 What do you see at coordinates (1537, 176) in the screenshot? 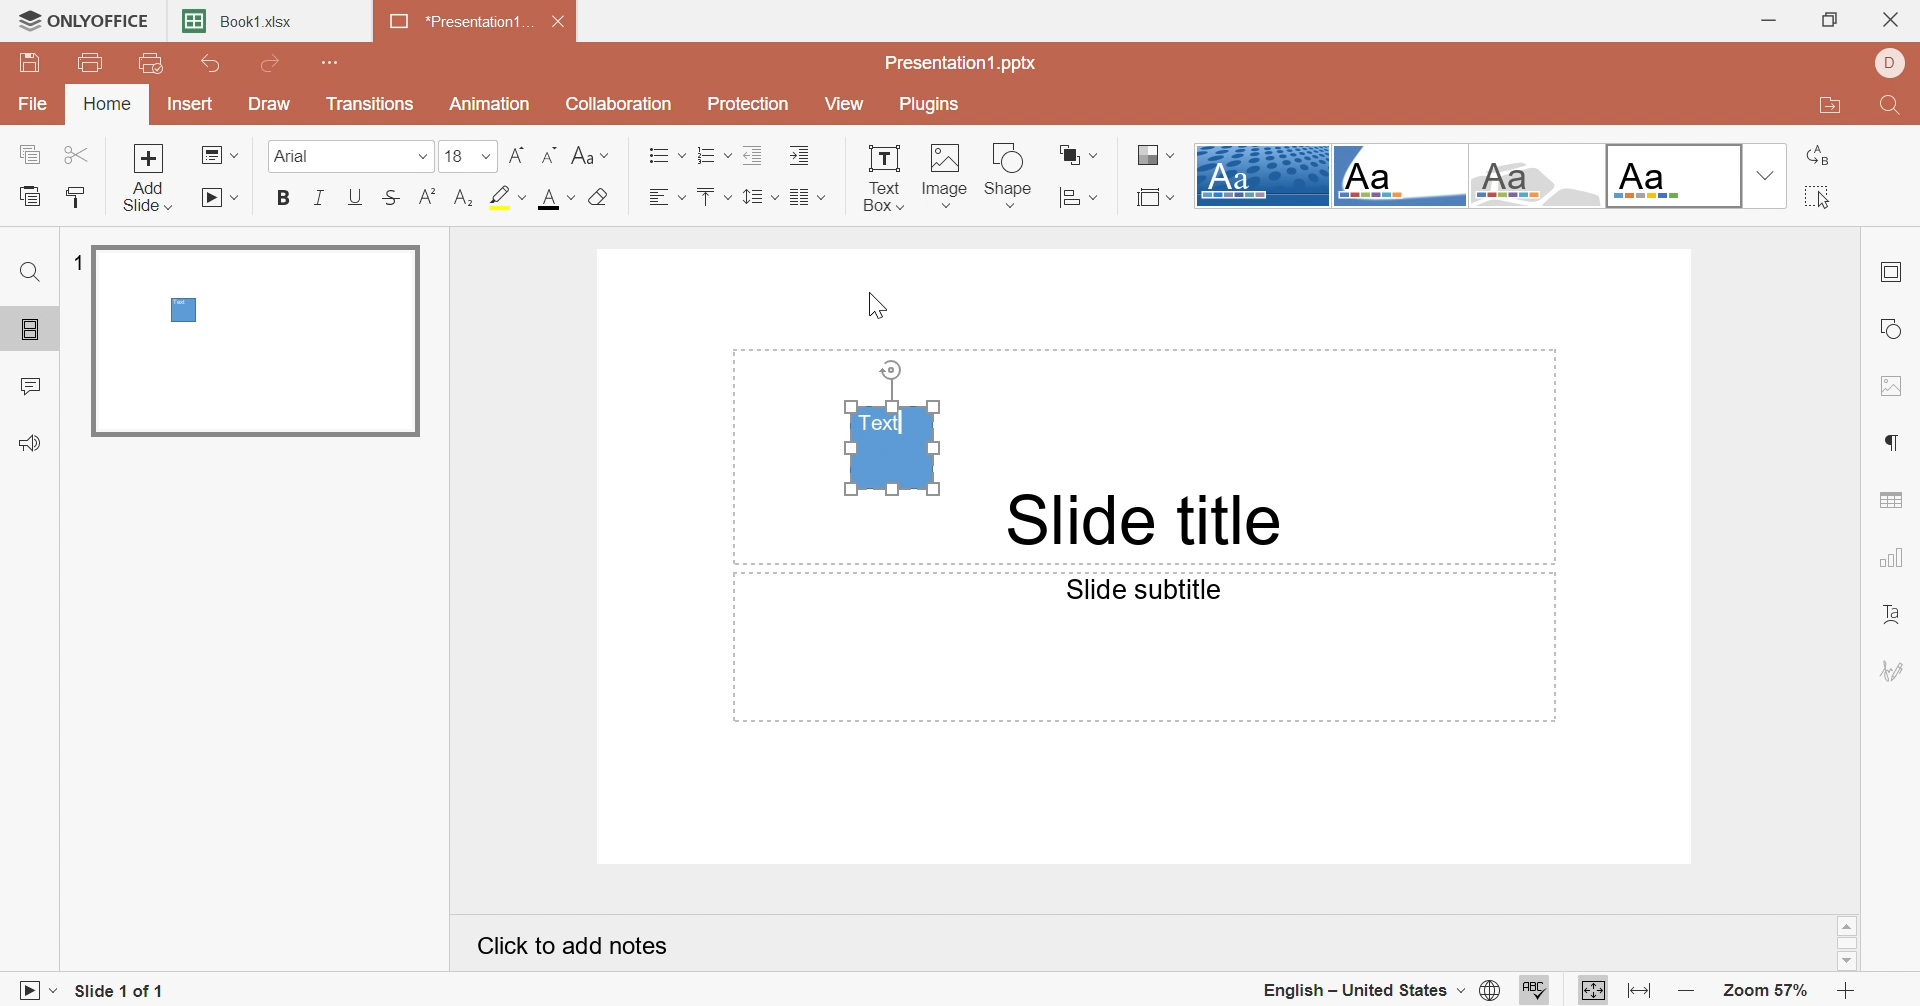
I see `Turtle` at bounding box center [1537, 176].